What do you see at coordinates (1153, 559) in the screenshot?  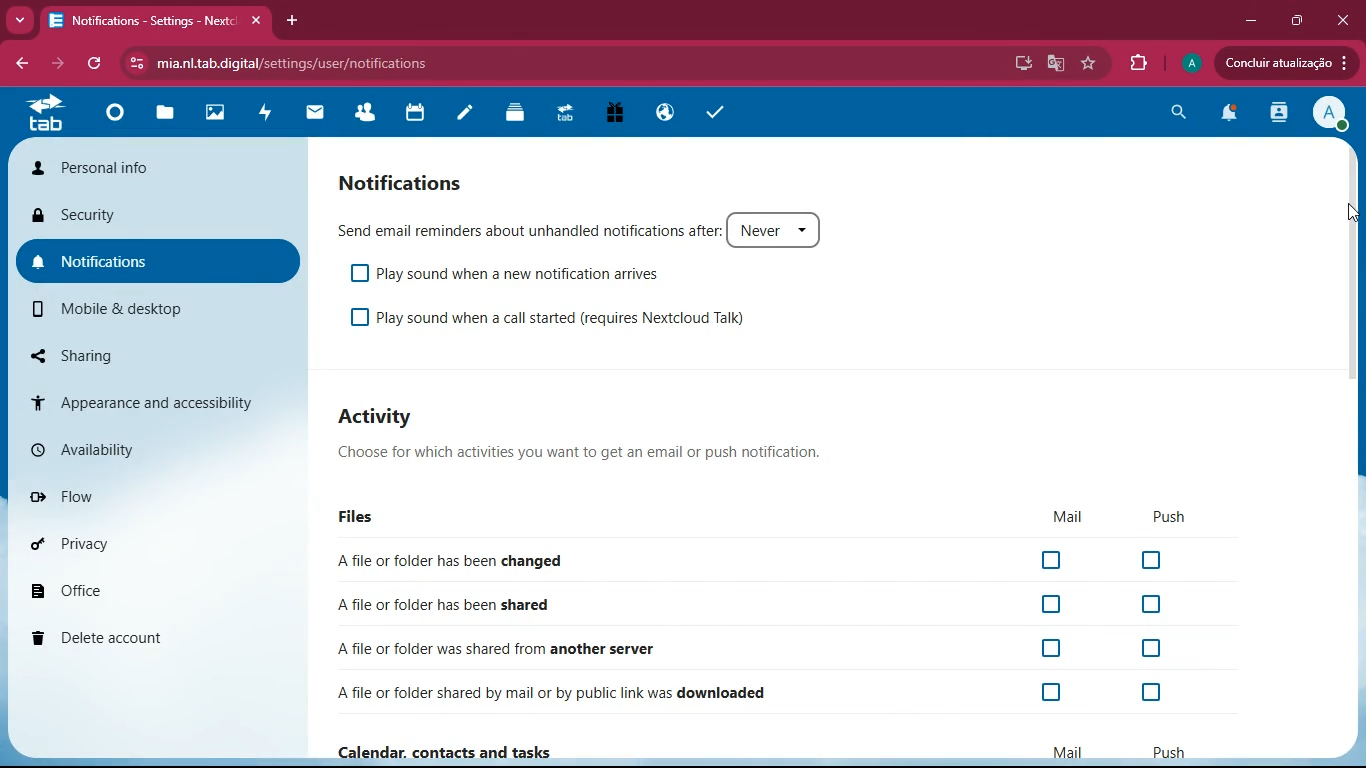 I see `off` at bounding box center [1153, 559].